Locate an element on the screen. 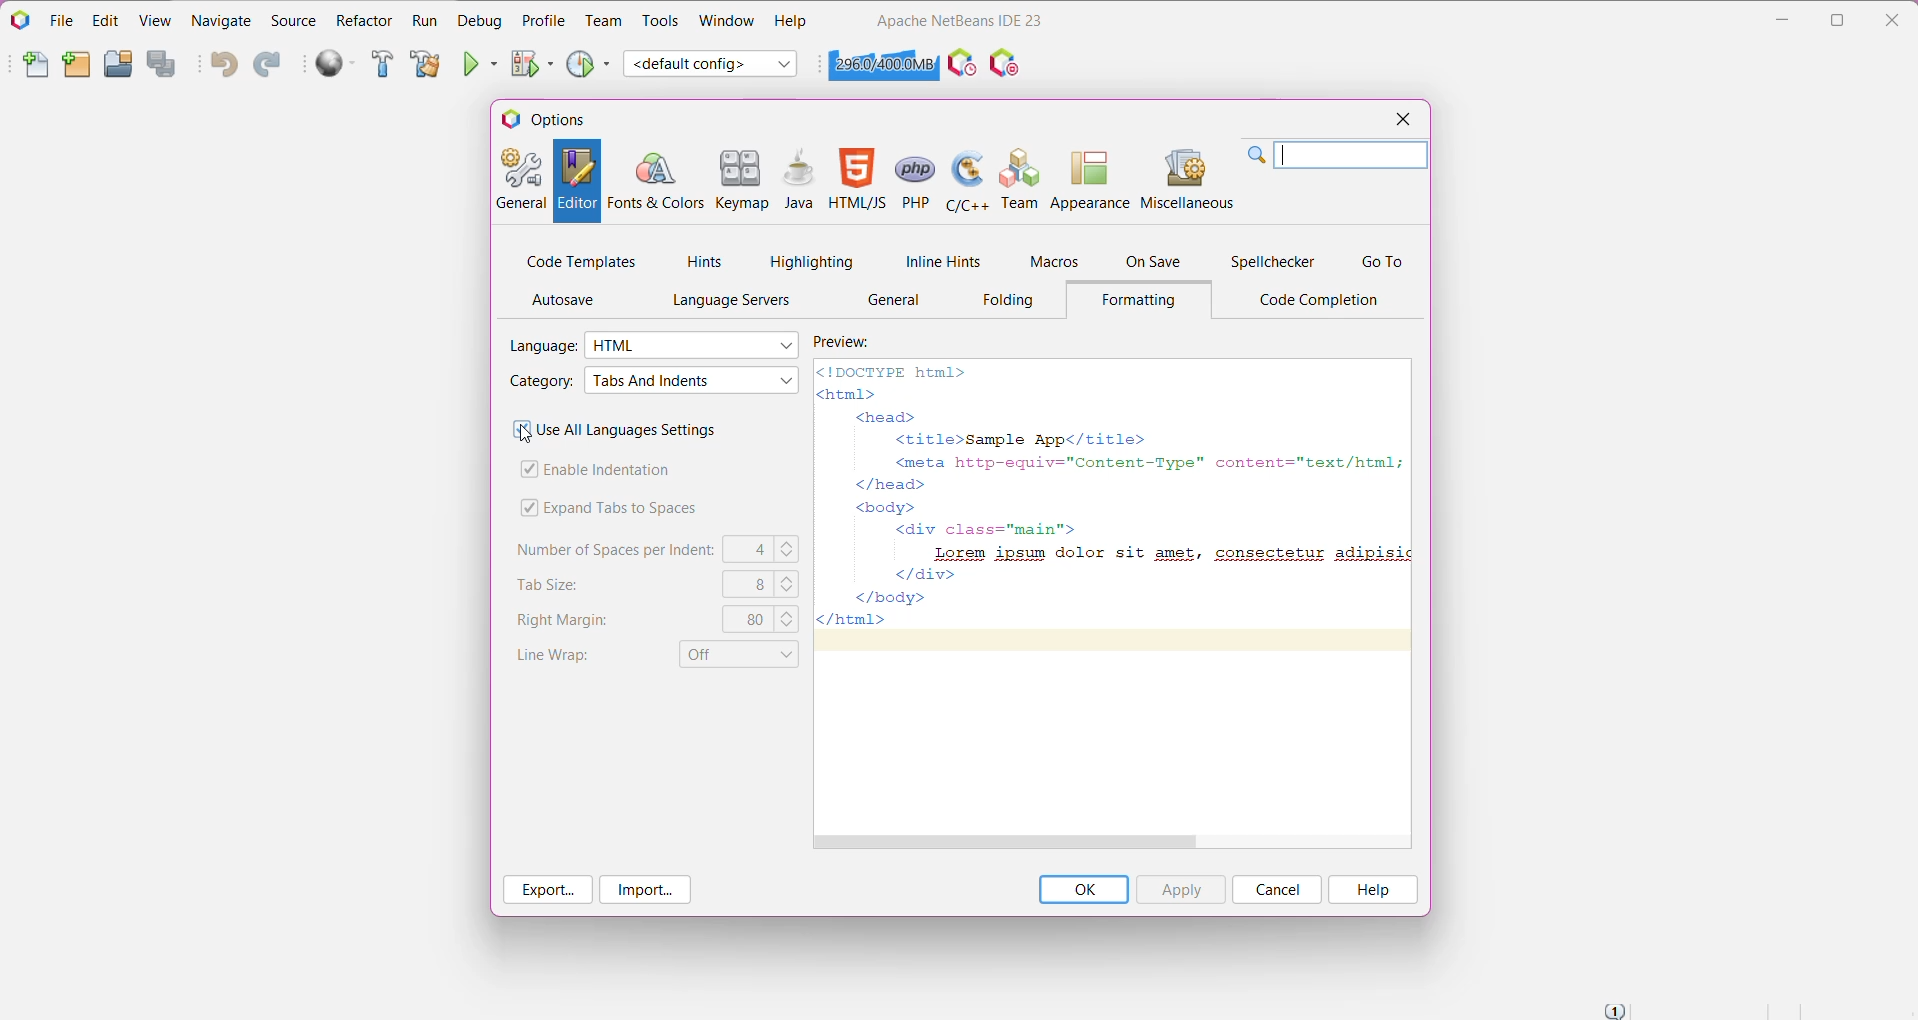  Select the required language is located at coordinates (694, 343).